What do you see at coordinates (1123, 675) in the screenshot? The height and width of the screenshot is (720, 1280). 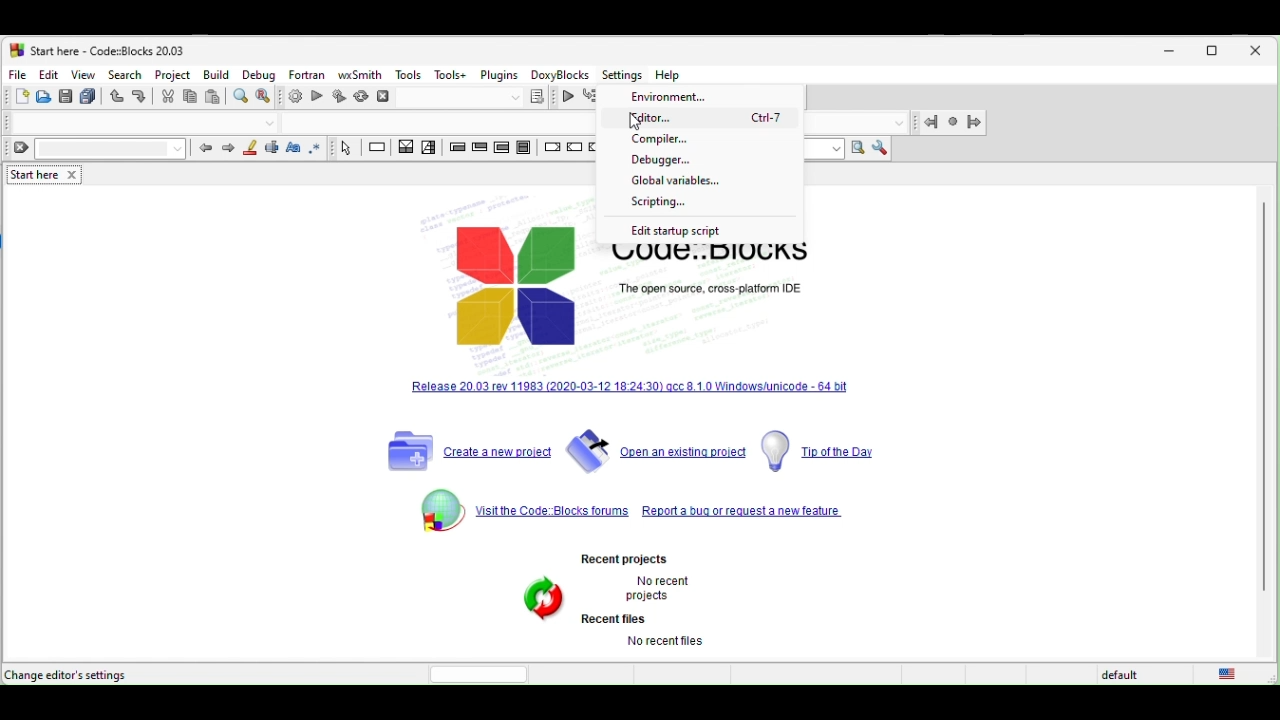 I see `default` at bounding box center [1123, 675].